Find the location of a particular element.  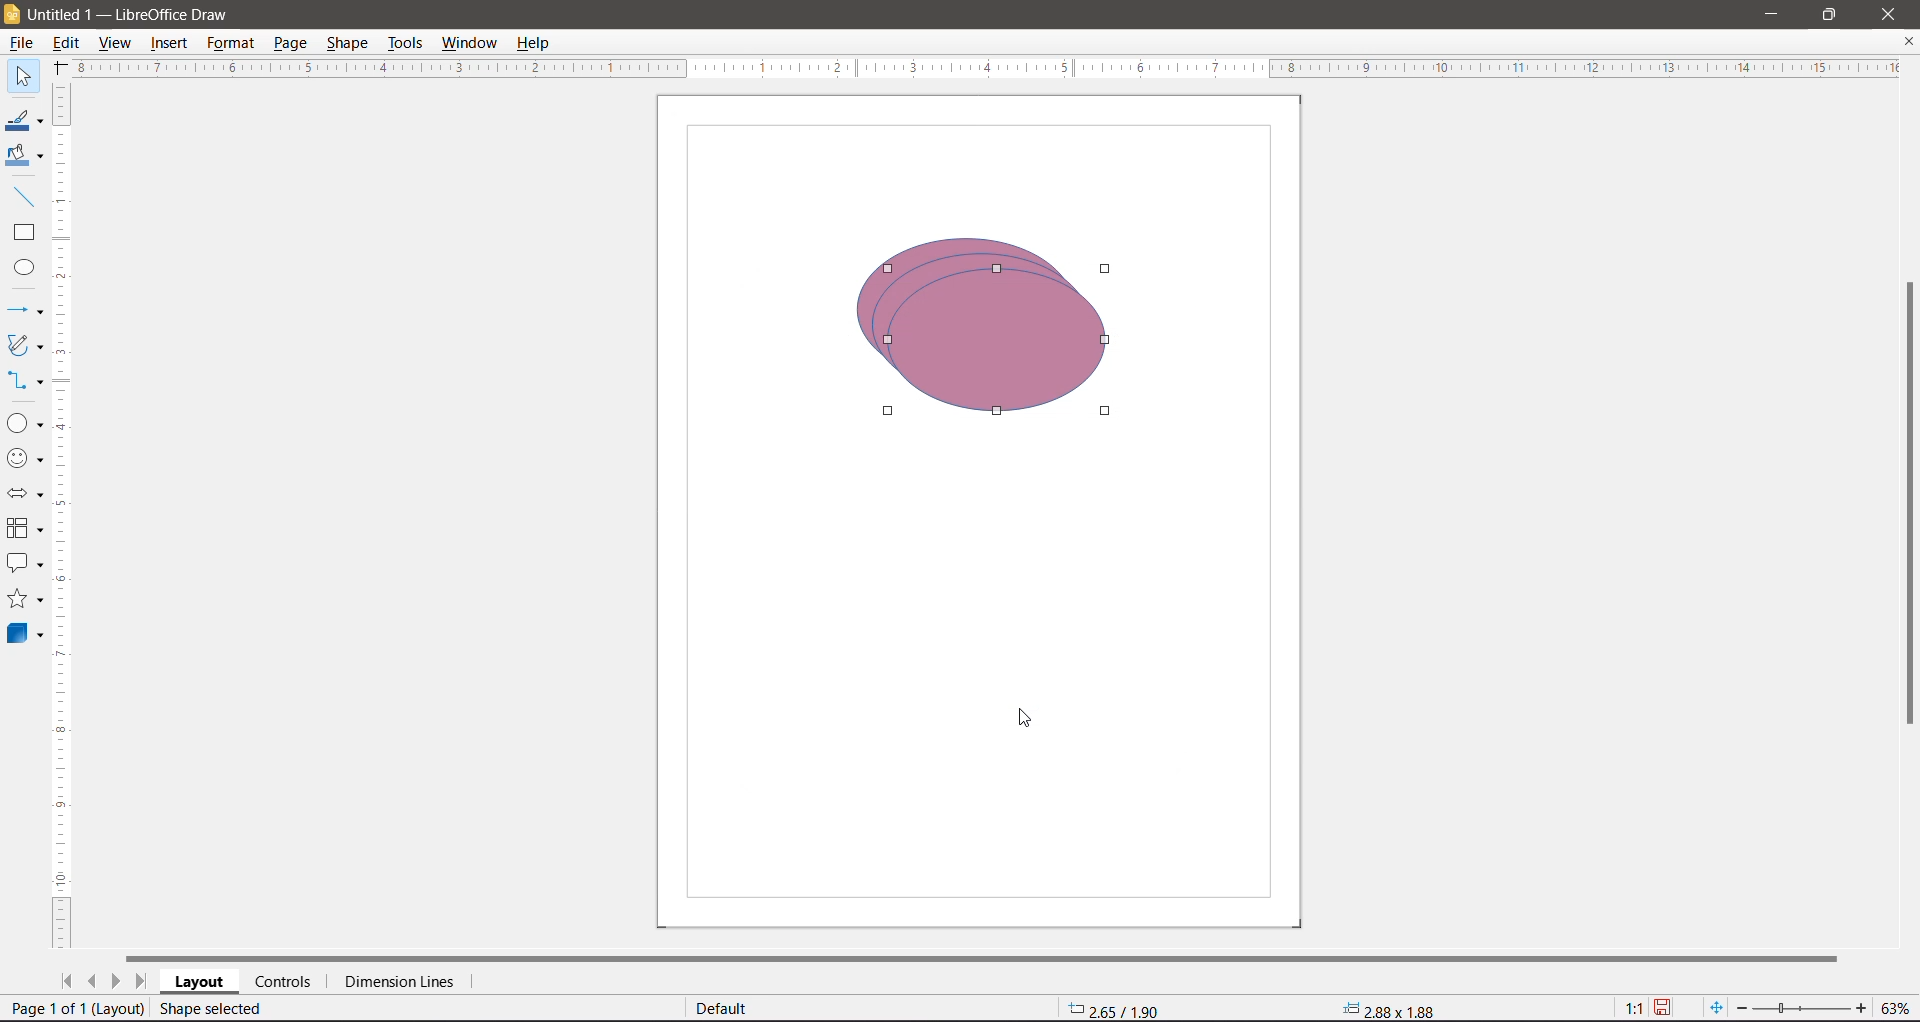

Close is located at coordinates (1888, 14).